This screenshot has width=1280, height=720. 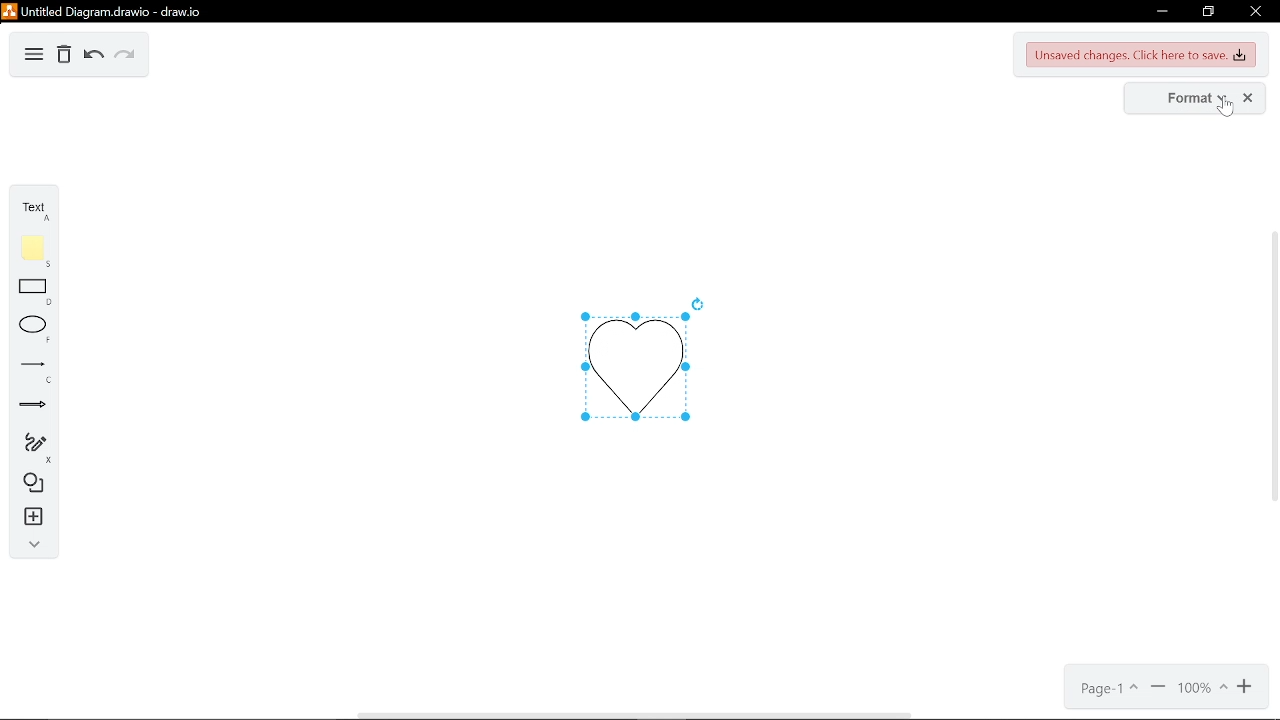 I want to click on diagram, so click(x=35, y=56).